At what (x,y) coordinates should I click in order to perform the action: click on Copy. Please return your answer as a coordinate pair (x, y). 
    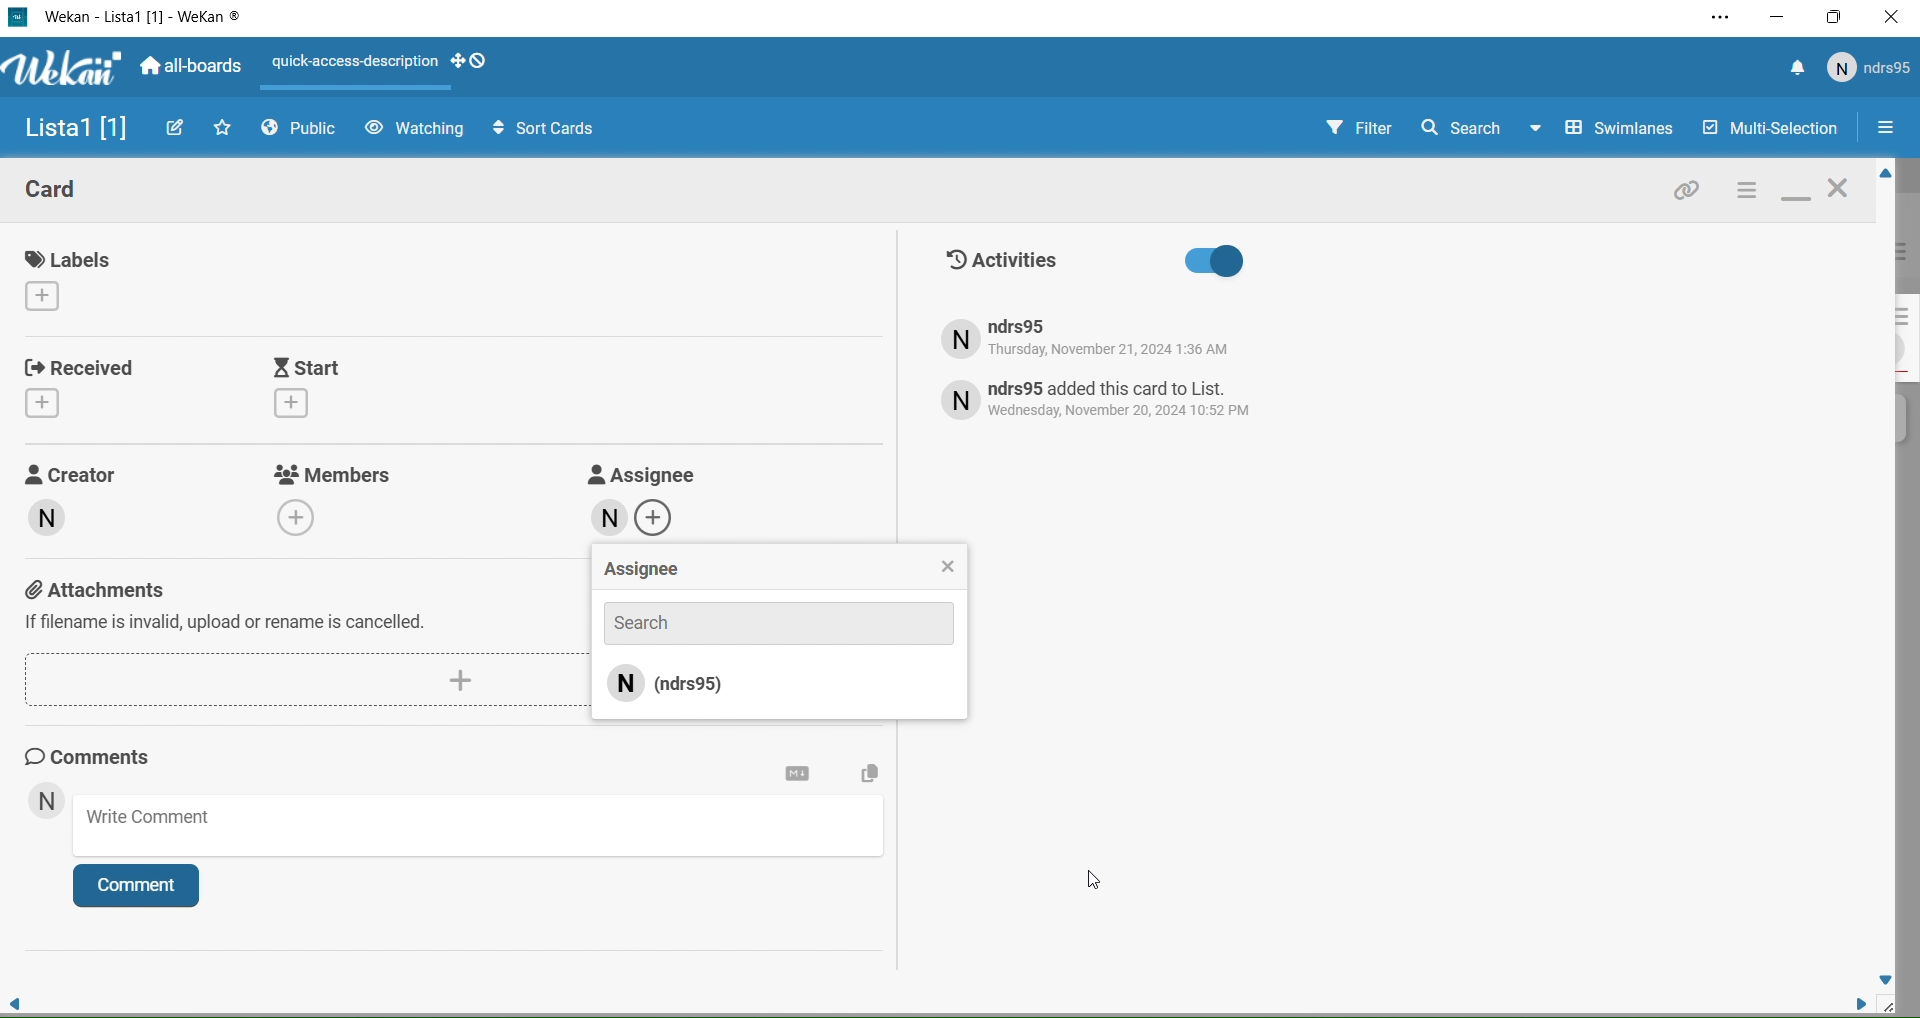
    Looking at the image, I should click on (866, 776).